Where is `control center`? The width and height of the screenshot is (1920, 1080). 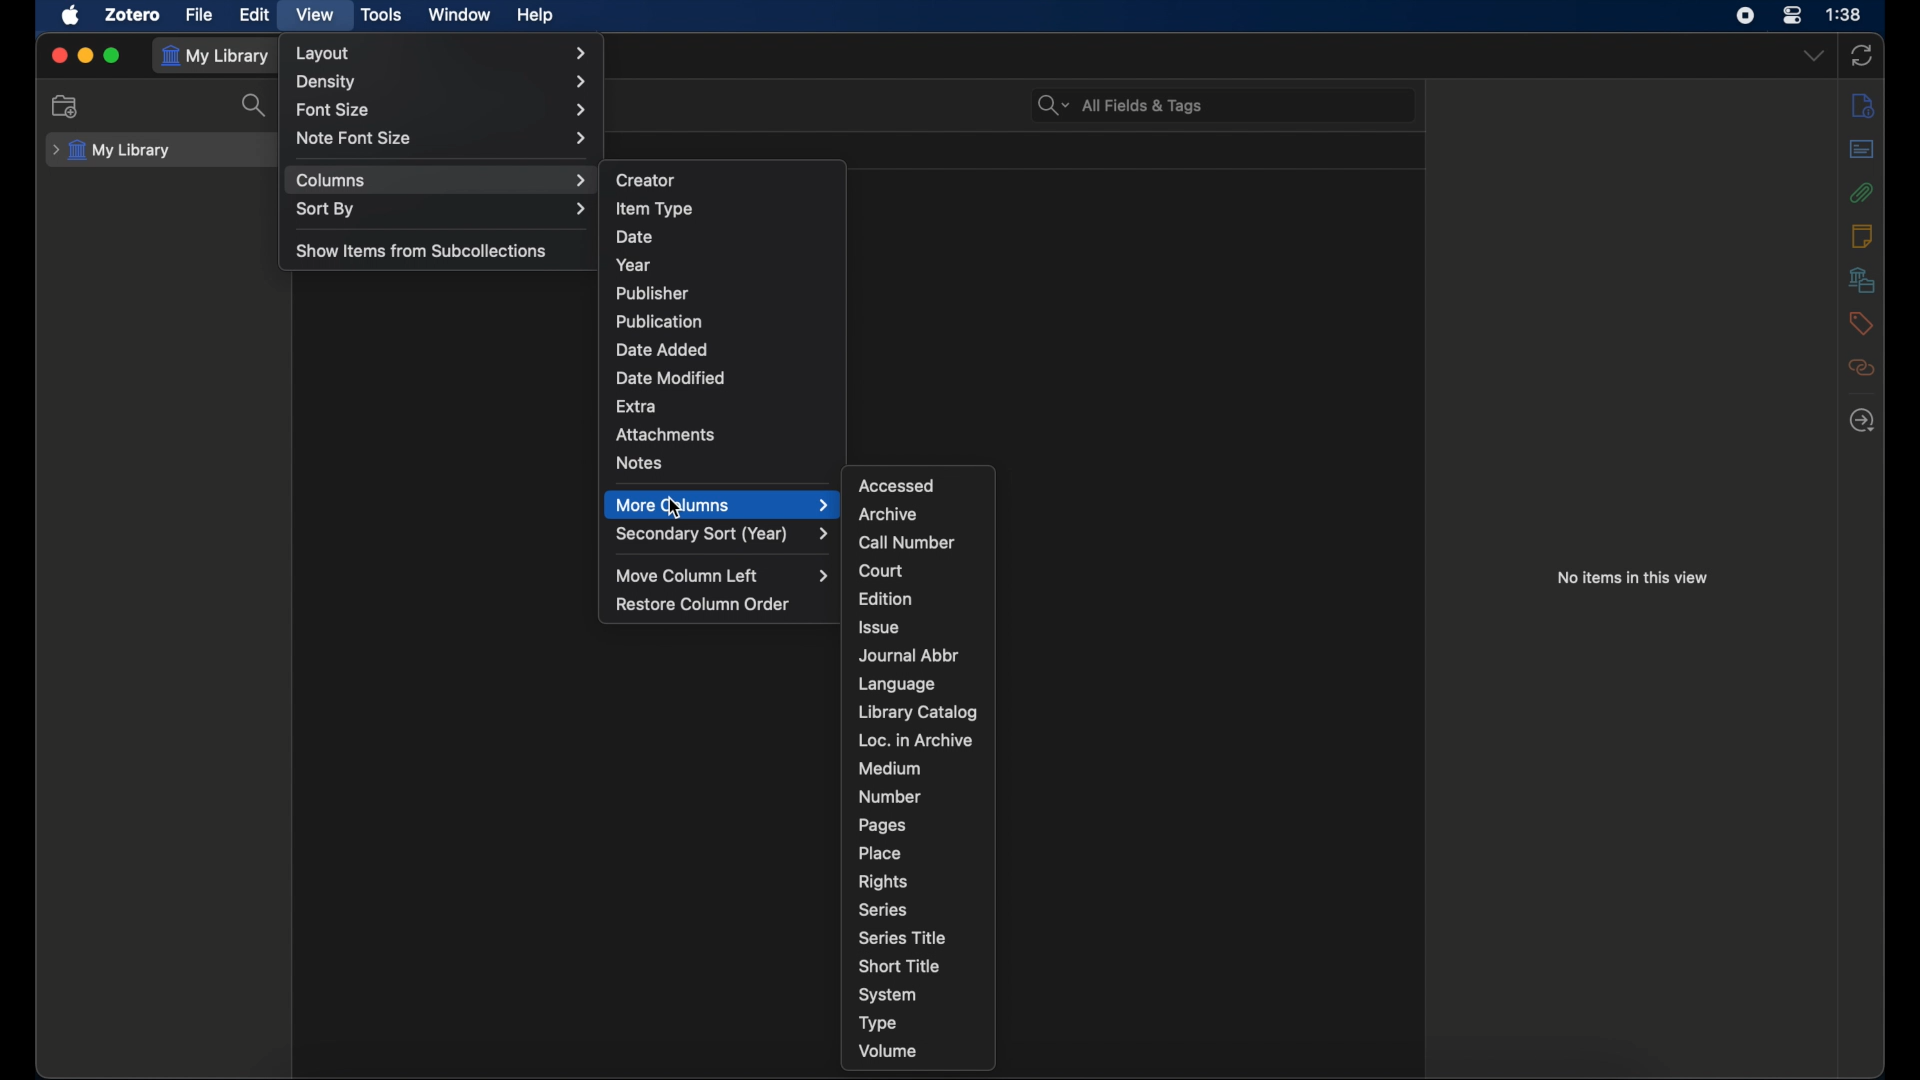
control center is located at coordinates (1793, 16).